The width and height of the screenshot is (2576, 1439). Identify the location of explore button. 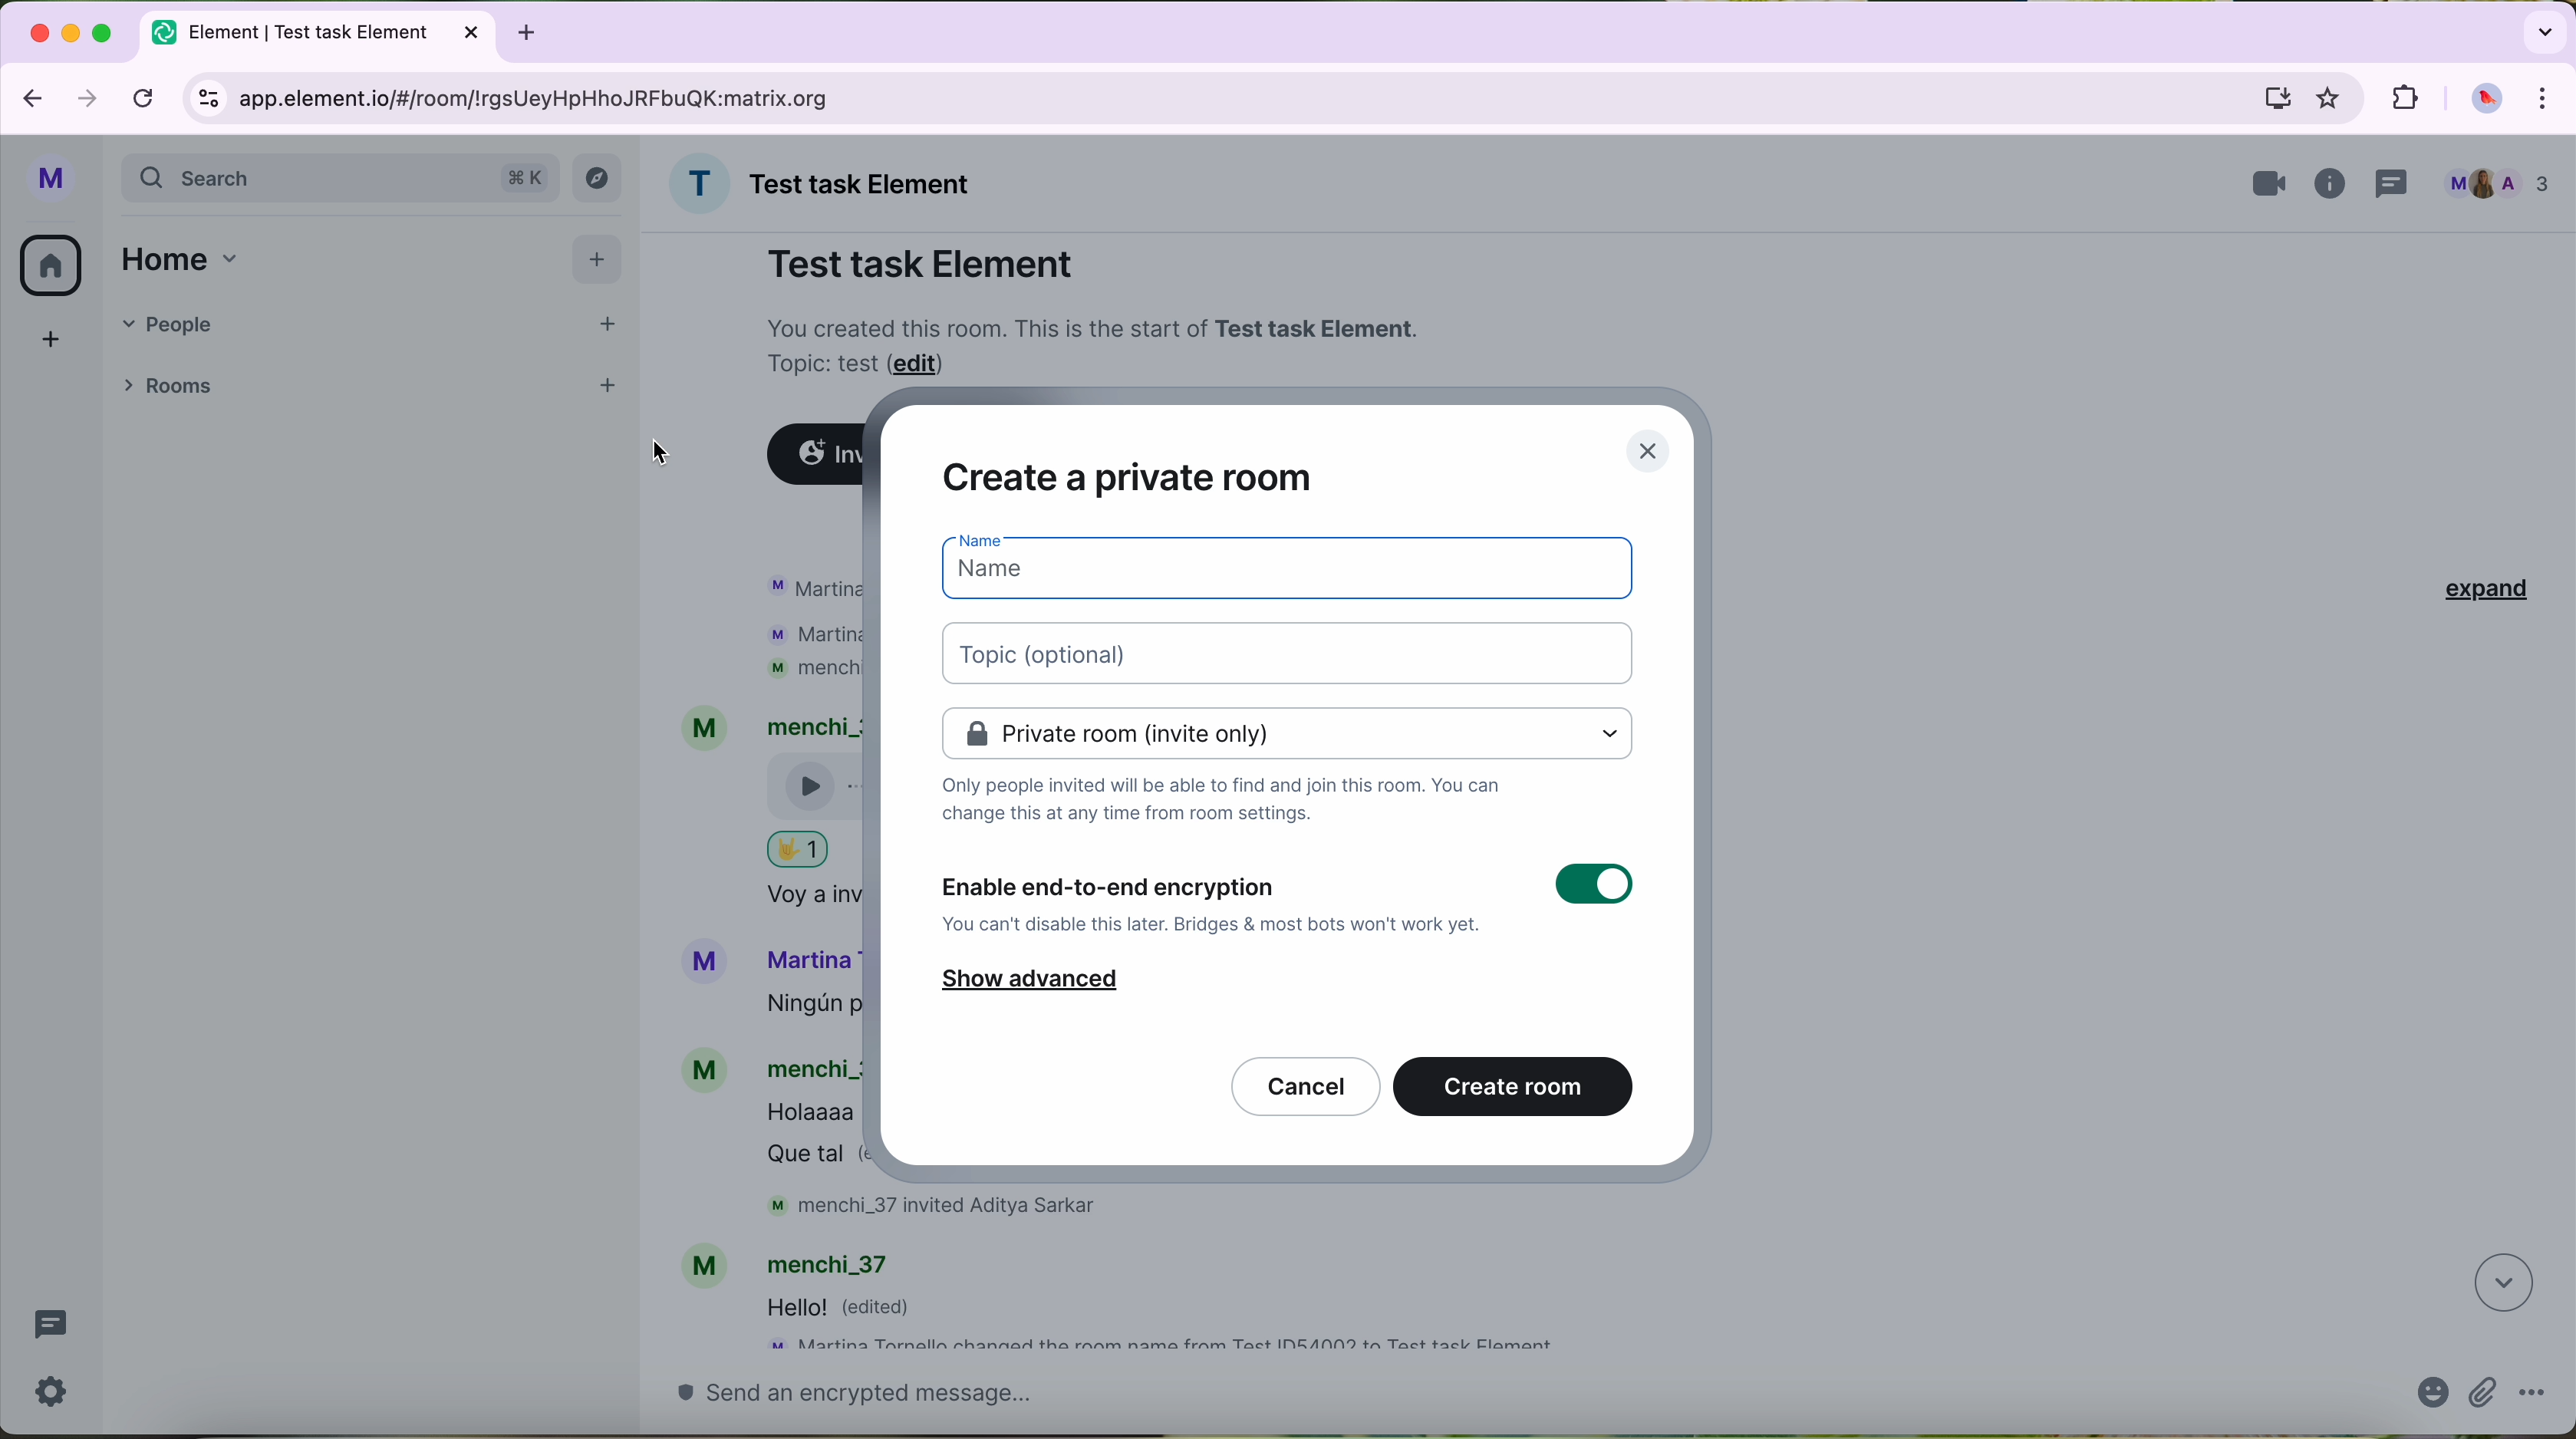
(599, 182).